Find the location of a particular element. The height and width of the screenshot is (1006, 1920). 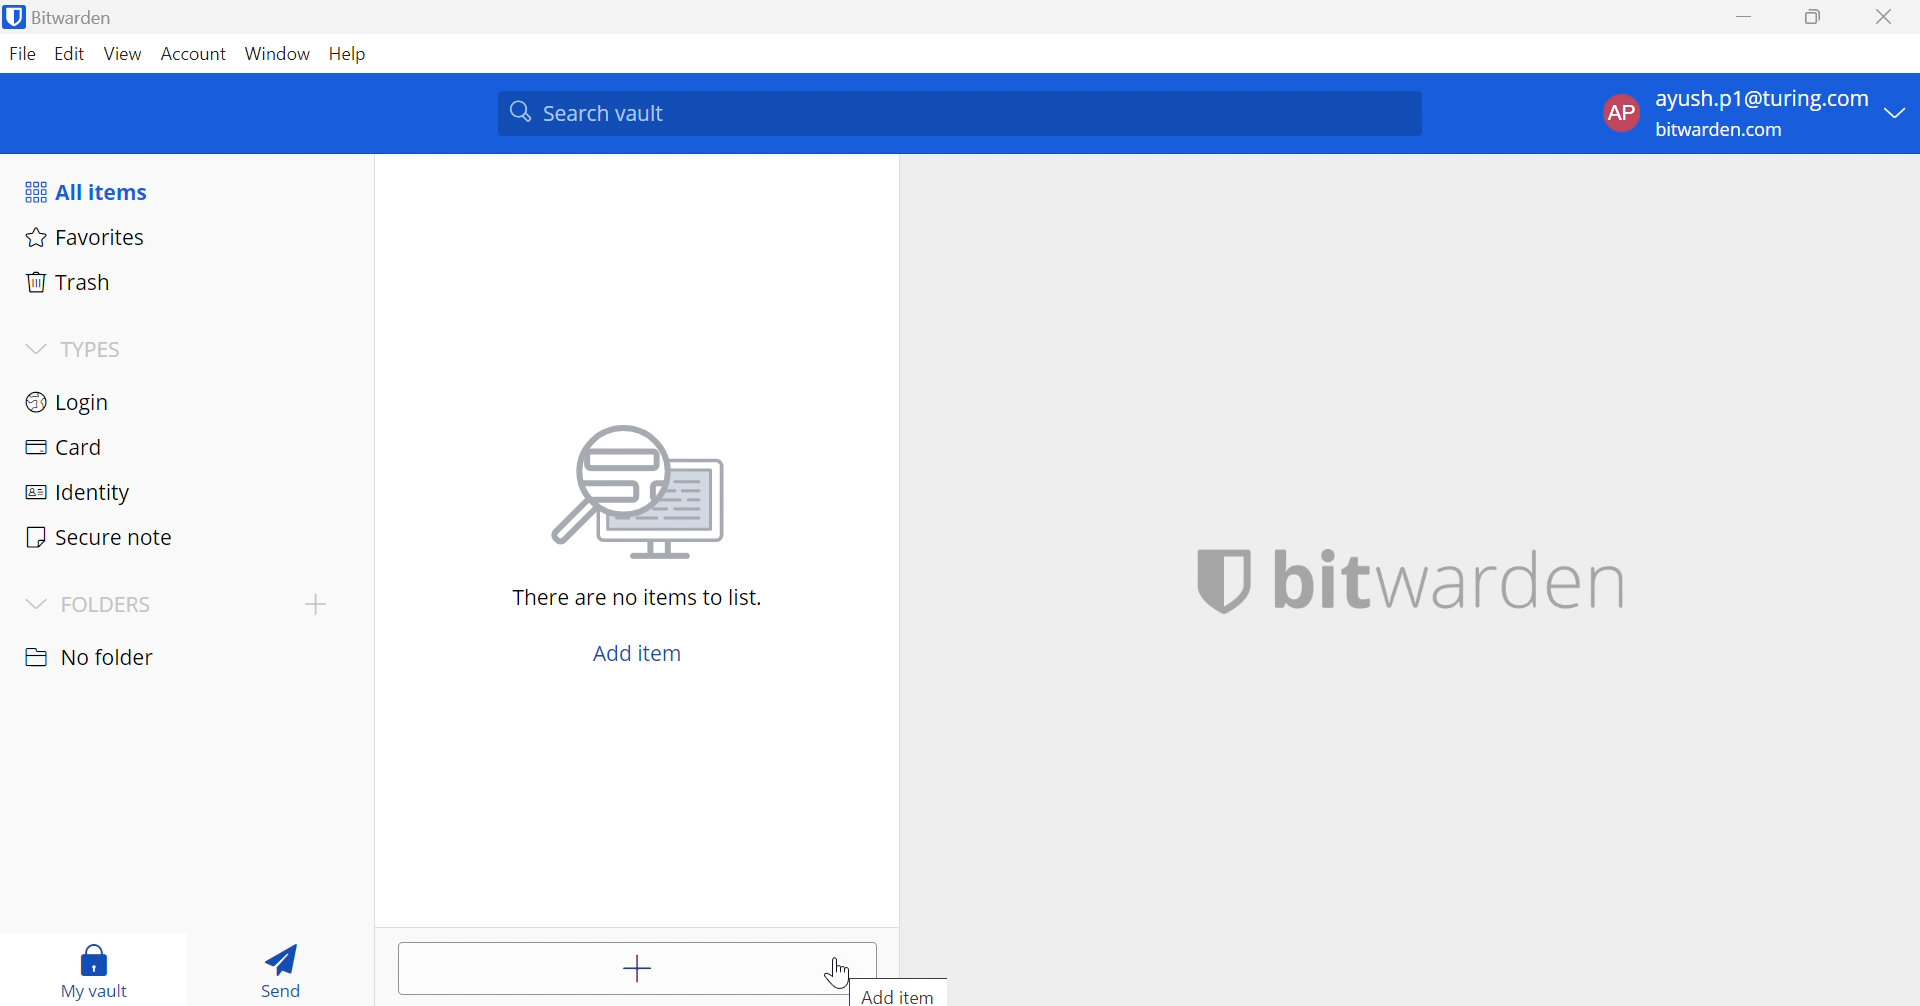

nO FOLDER is located at coordinates (94, 657).